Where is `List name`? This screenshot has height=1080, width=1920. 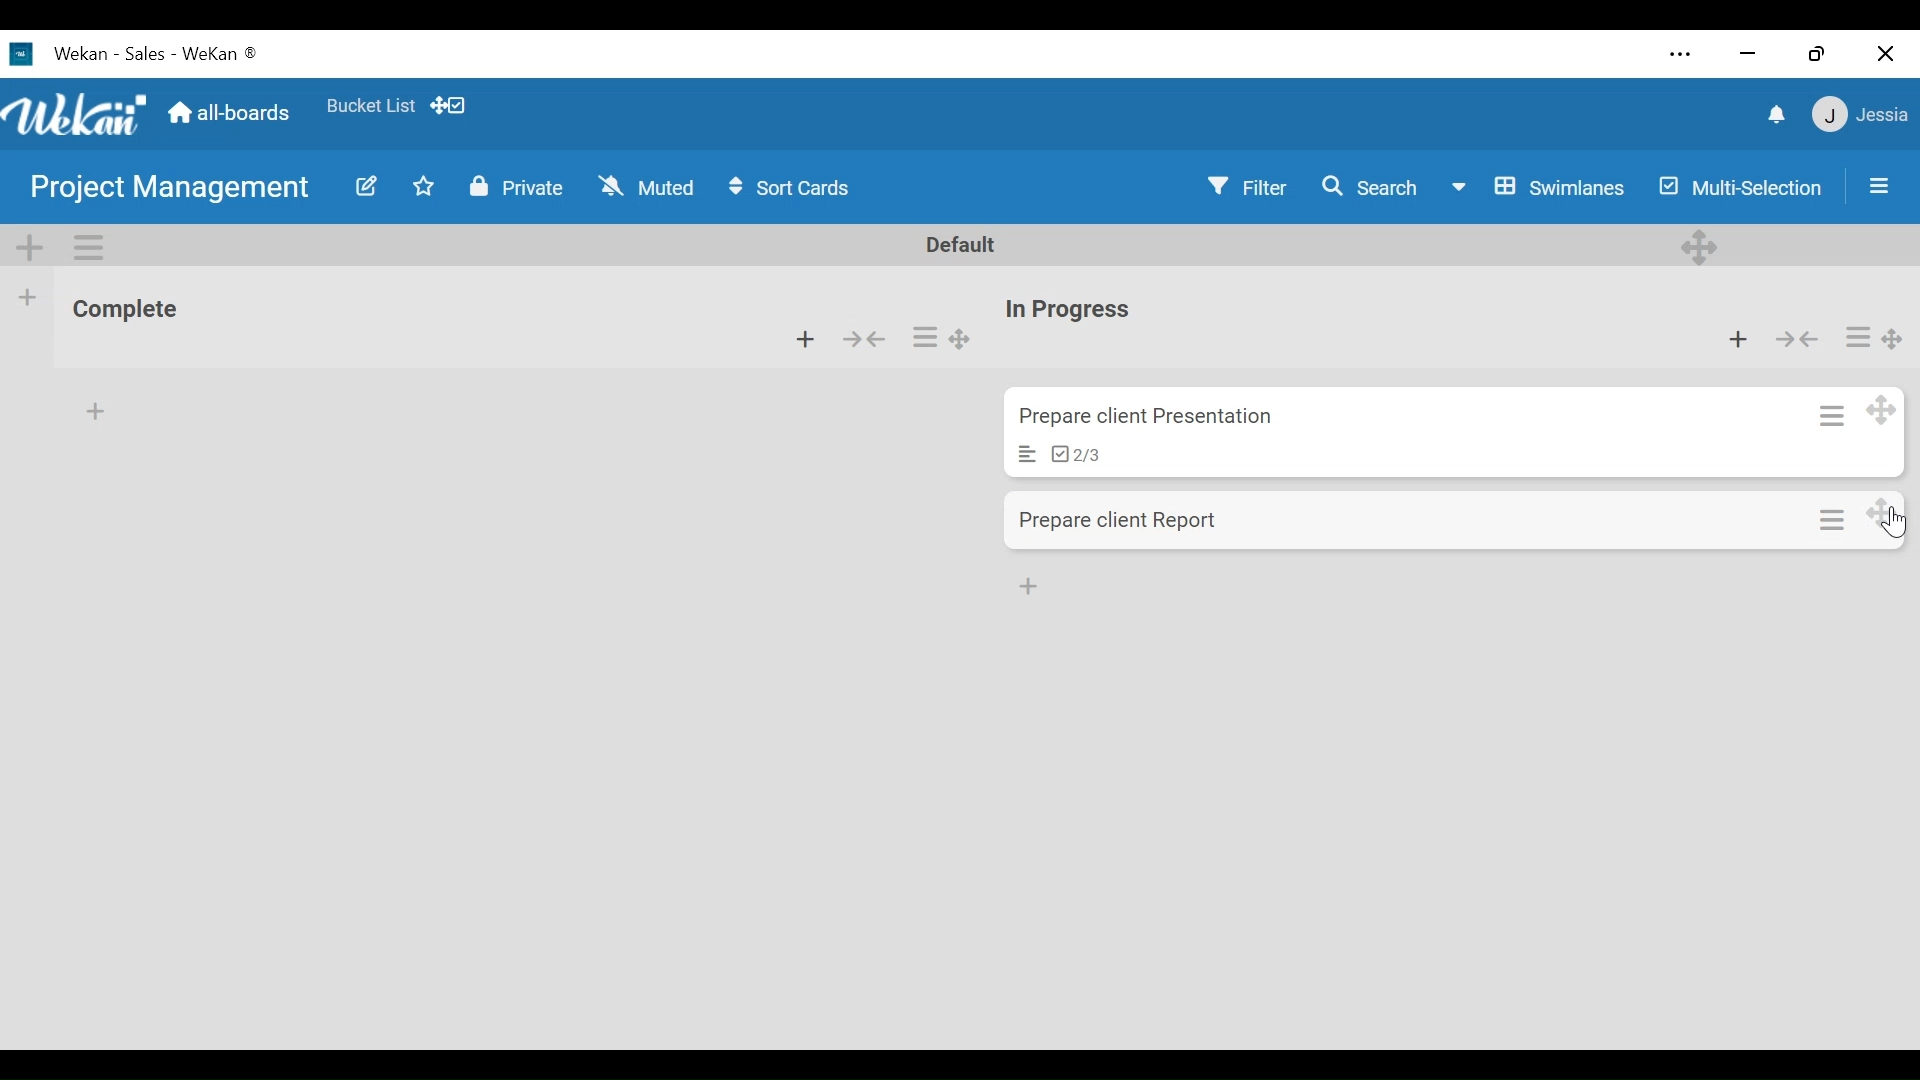 List name is located at coordinates (1070, 311).